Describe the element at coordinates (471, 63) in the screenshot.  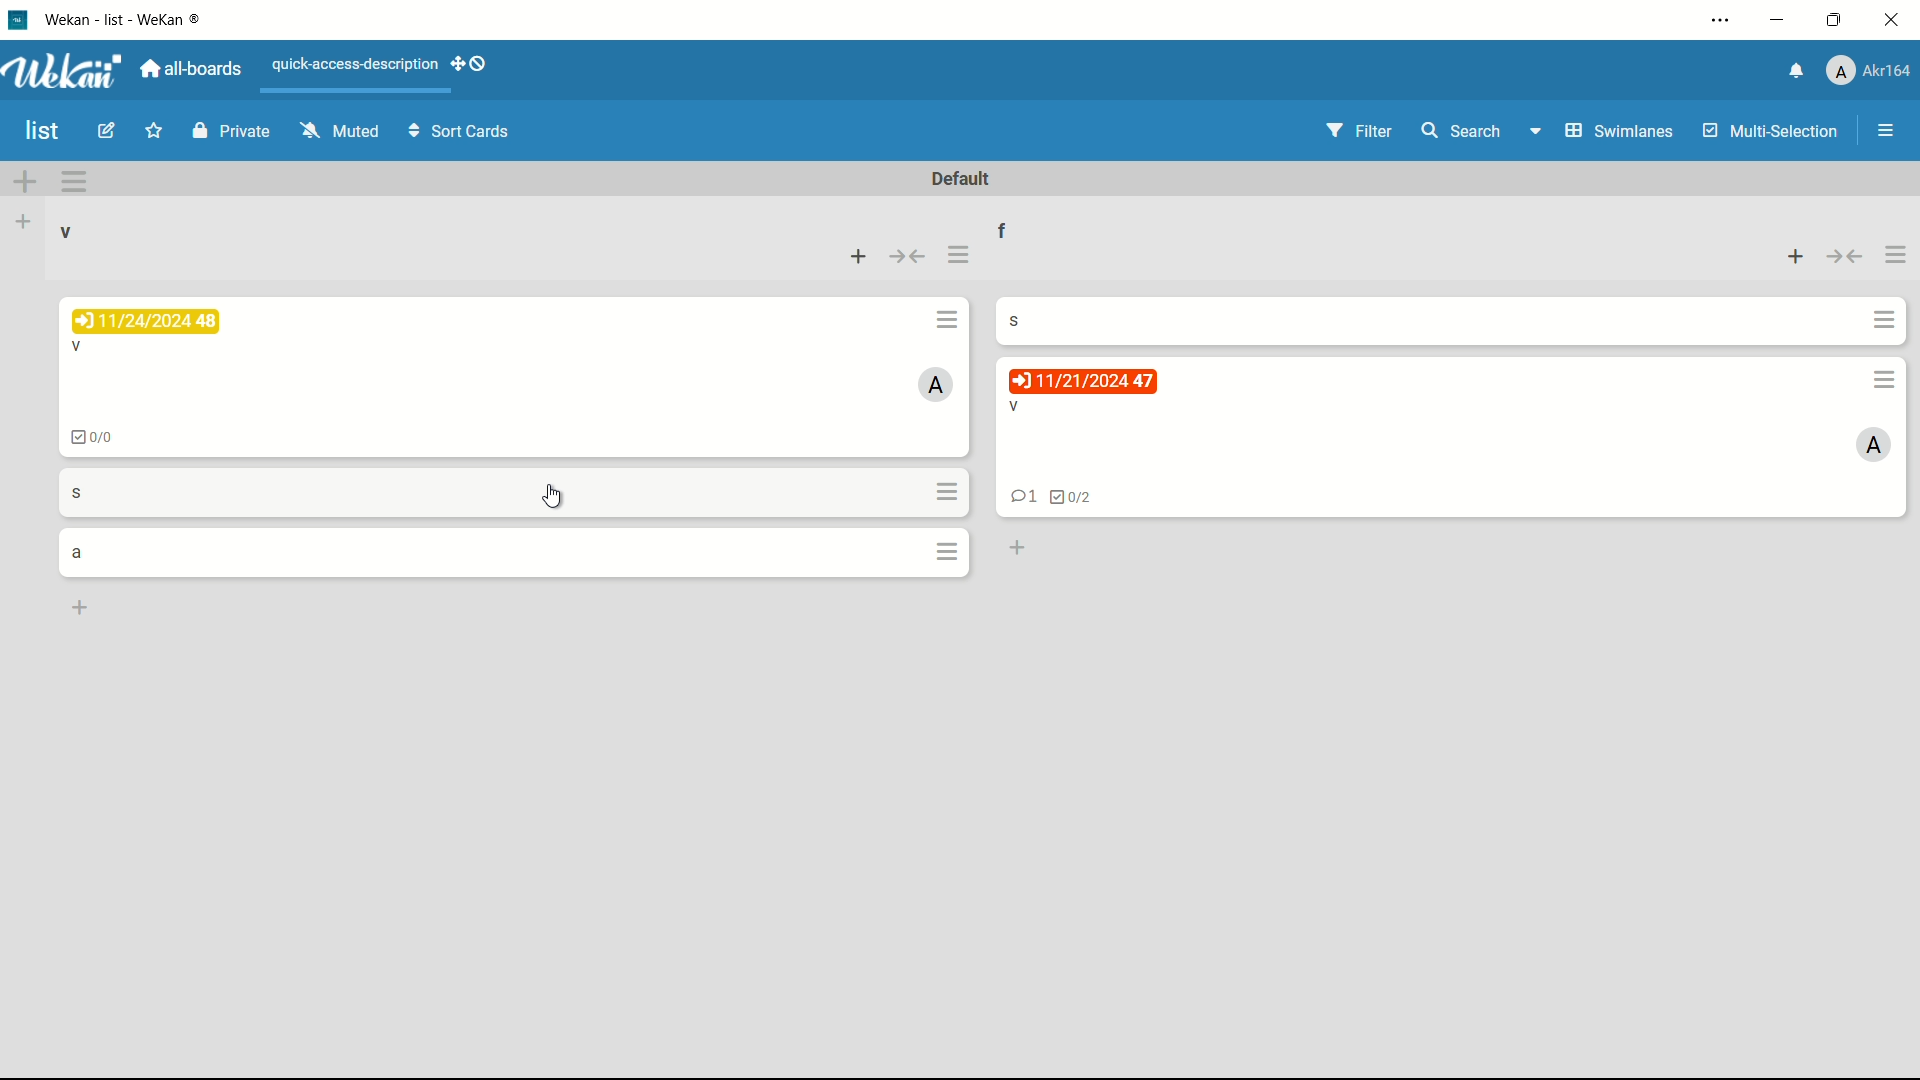
I see `show-desktop-drag-handles` at that location.